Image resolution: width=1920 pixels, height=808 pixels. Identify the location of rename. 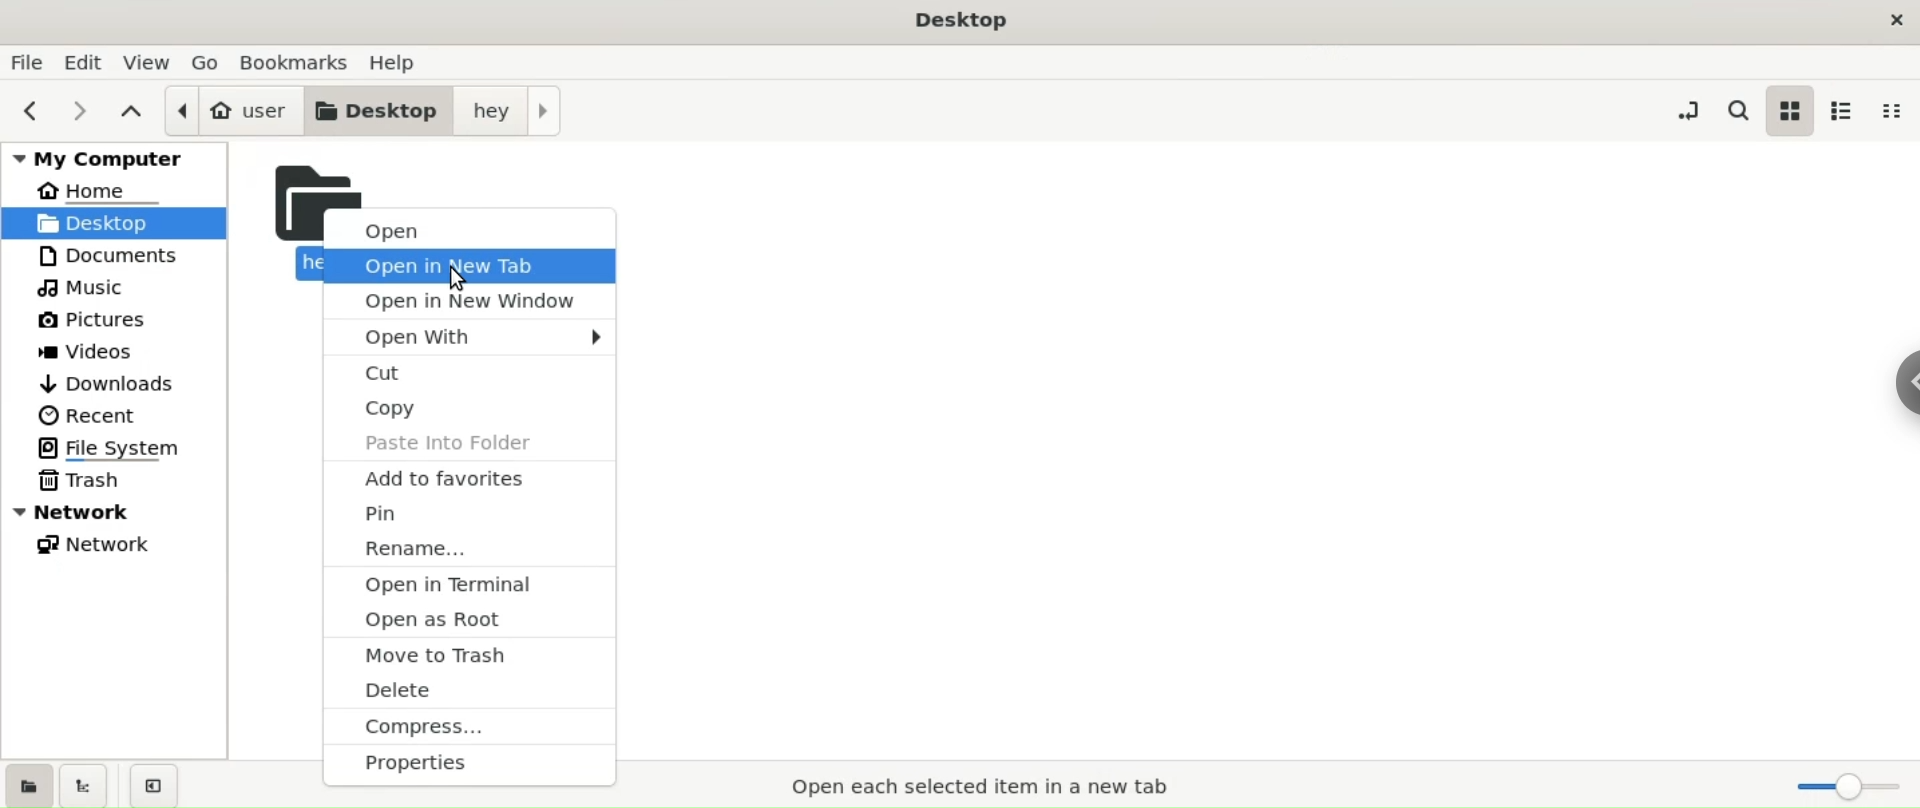
(469, 550).